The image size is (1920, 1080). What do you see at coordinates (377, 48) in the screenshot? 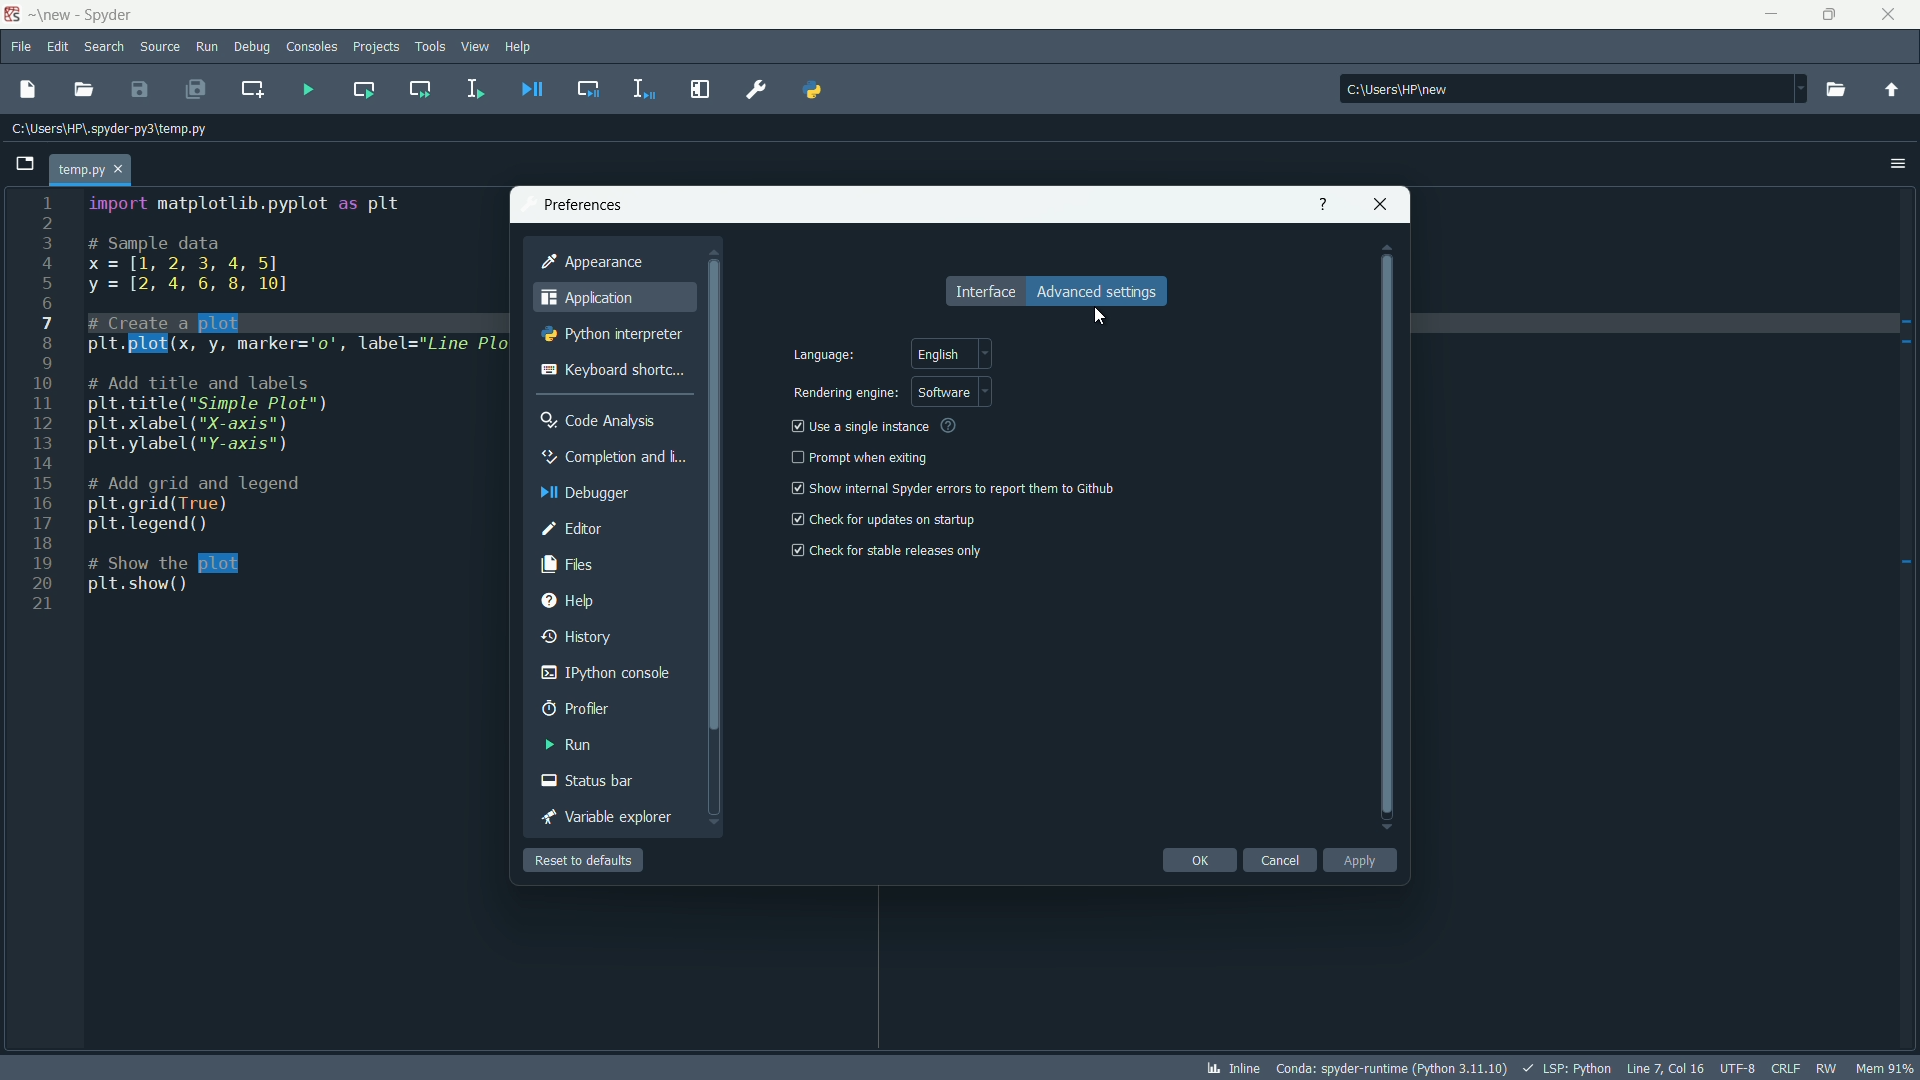
I see `projects` at bounding box center [377, 48].